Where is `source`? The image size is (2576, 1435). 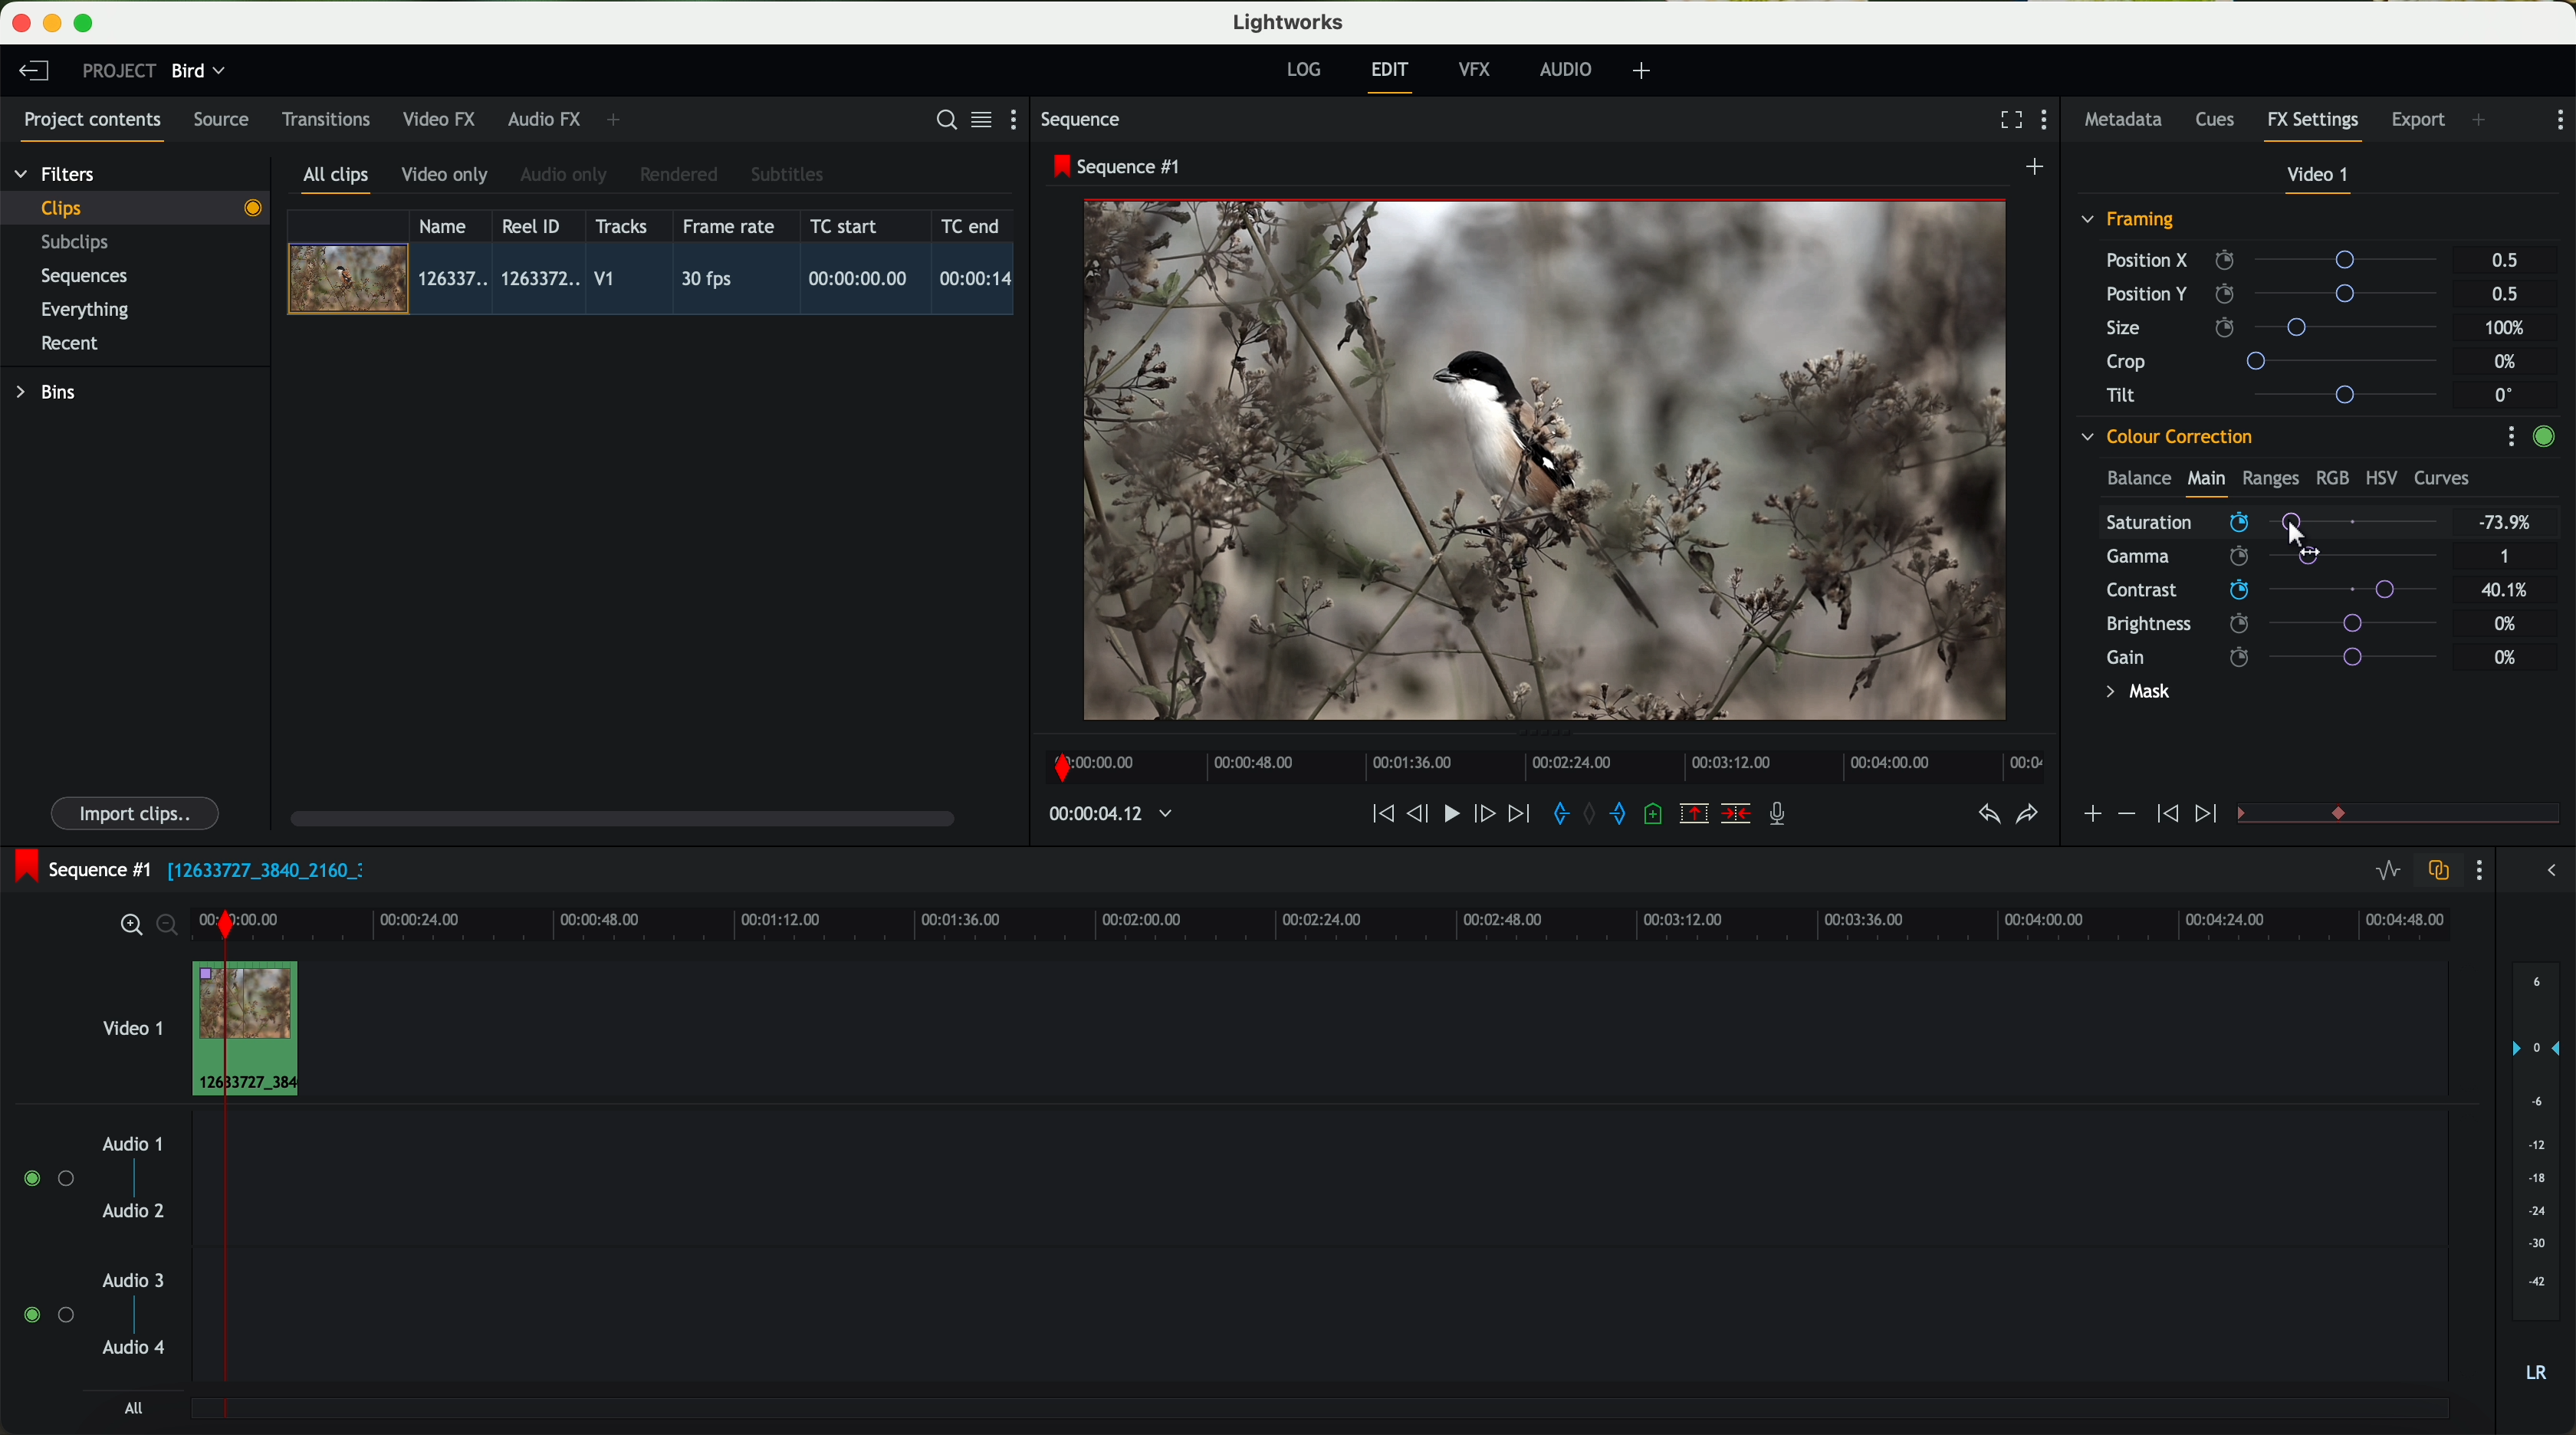
source is located at coordinates (221, 121).